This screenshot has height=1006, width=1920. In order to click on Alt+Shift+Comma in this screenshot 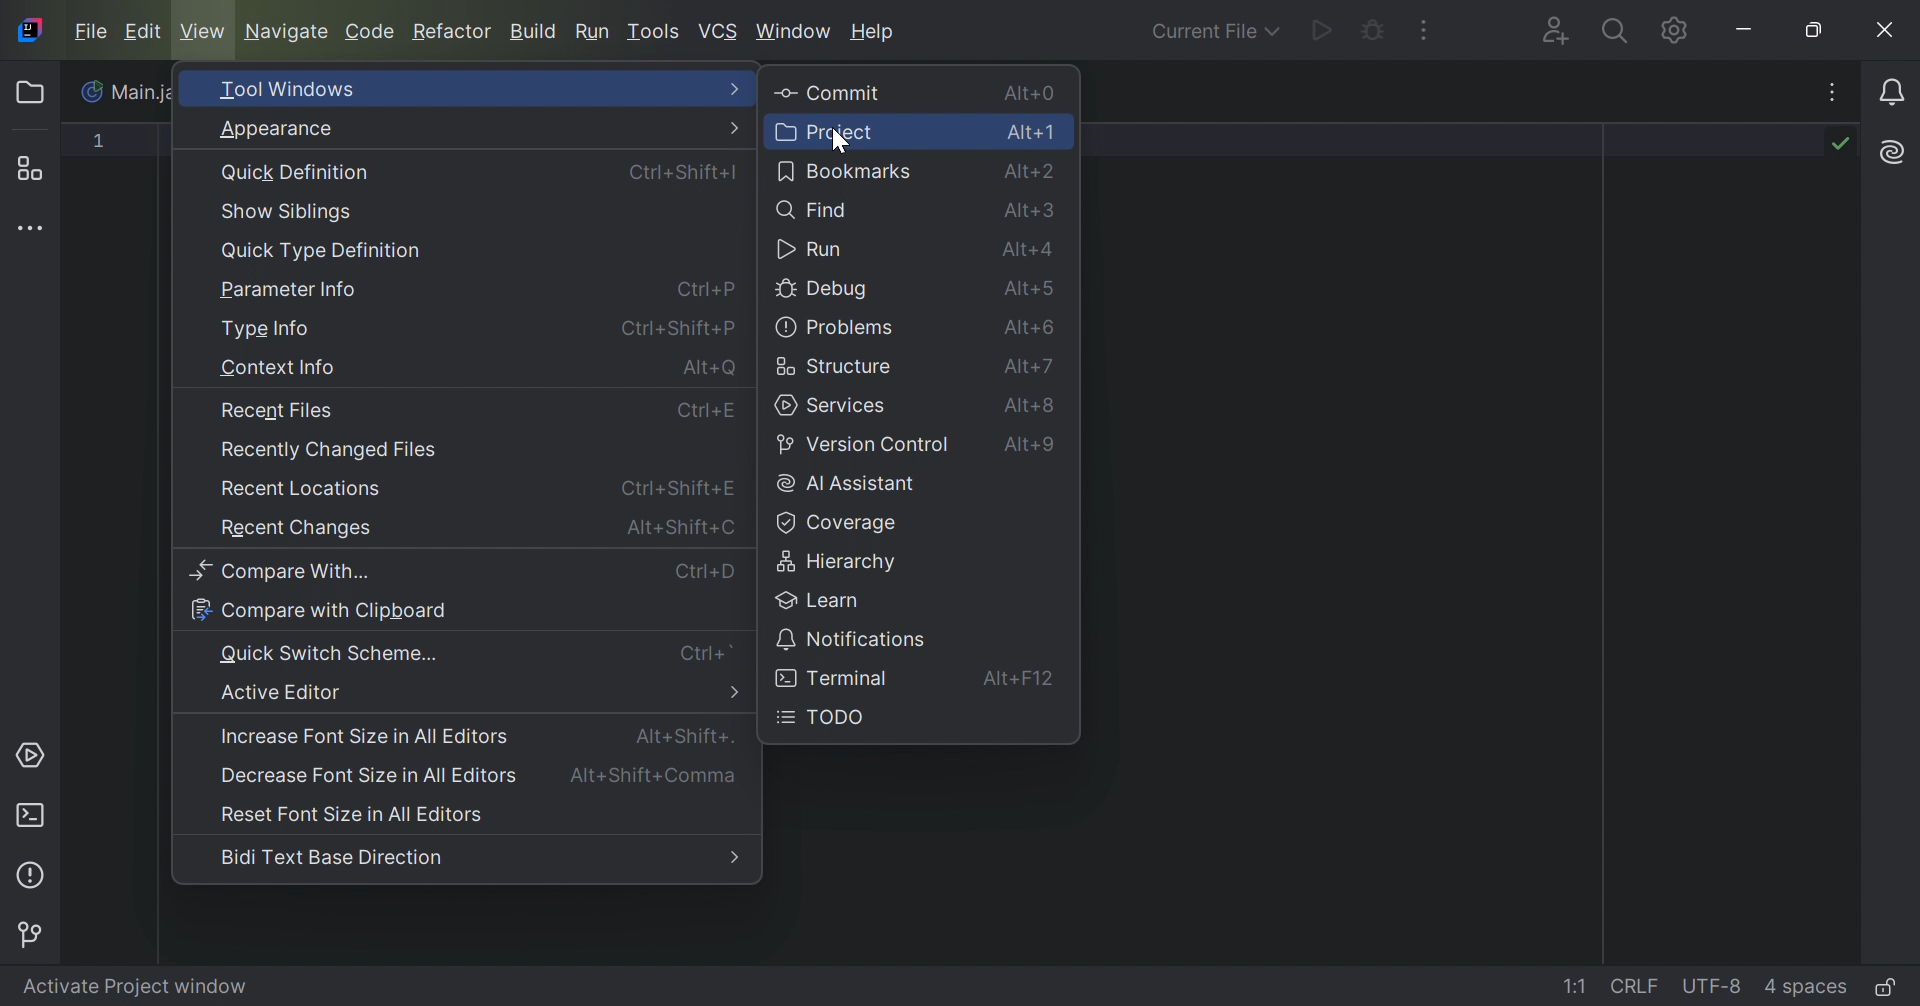, I will do `click(658, 776)`.